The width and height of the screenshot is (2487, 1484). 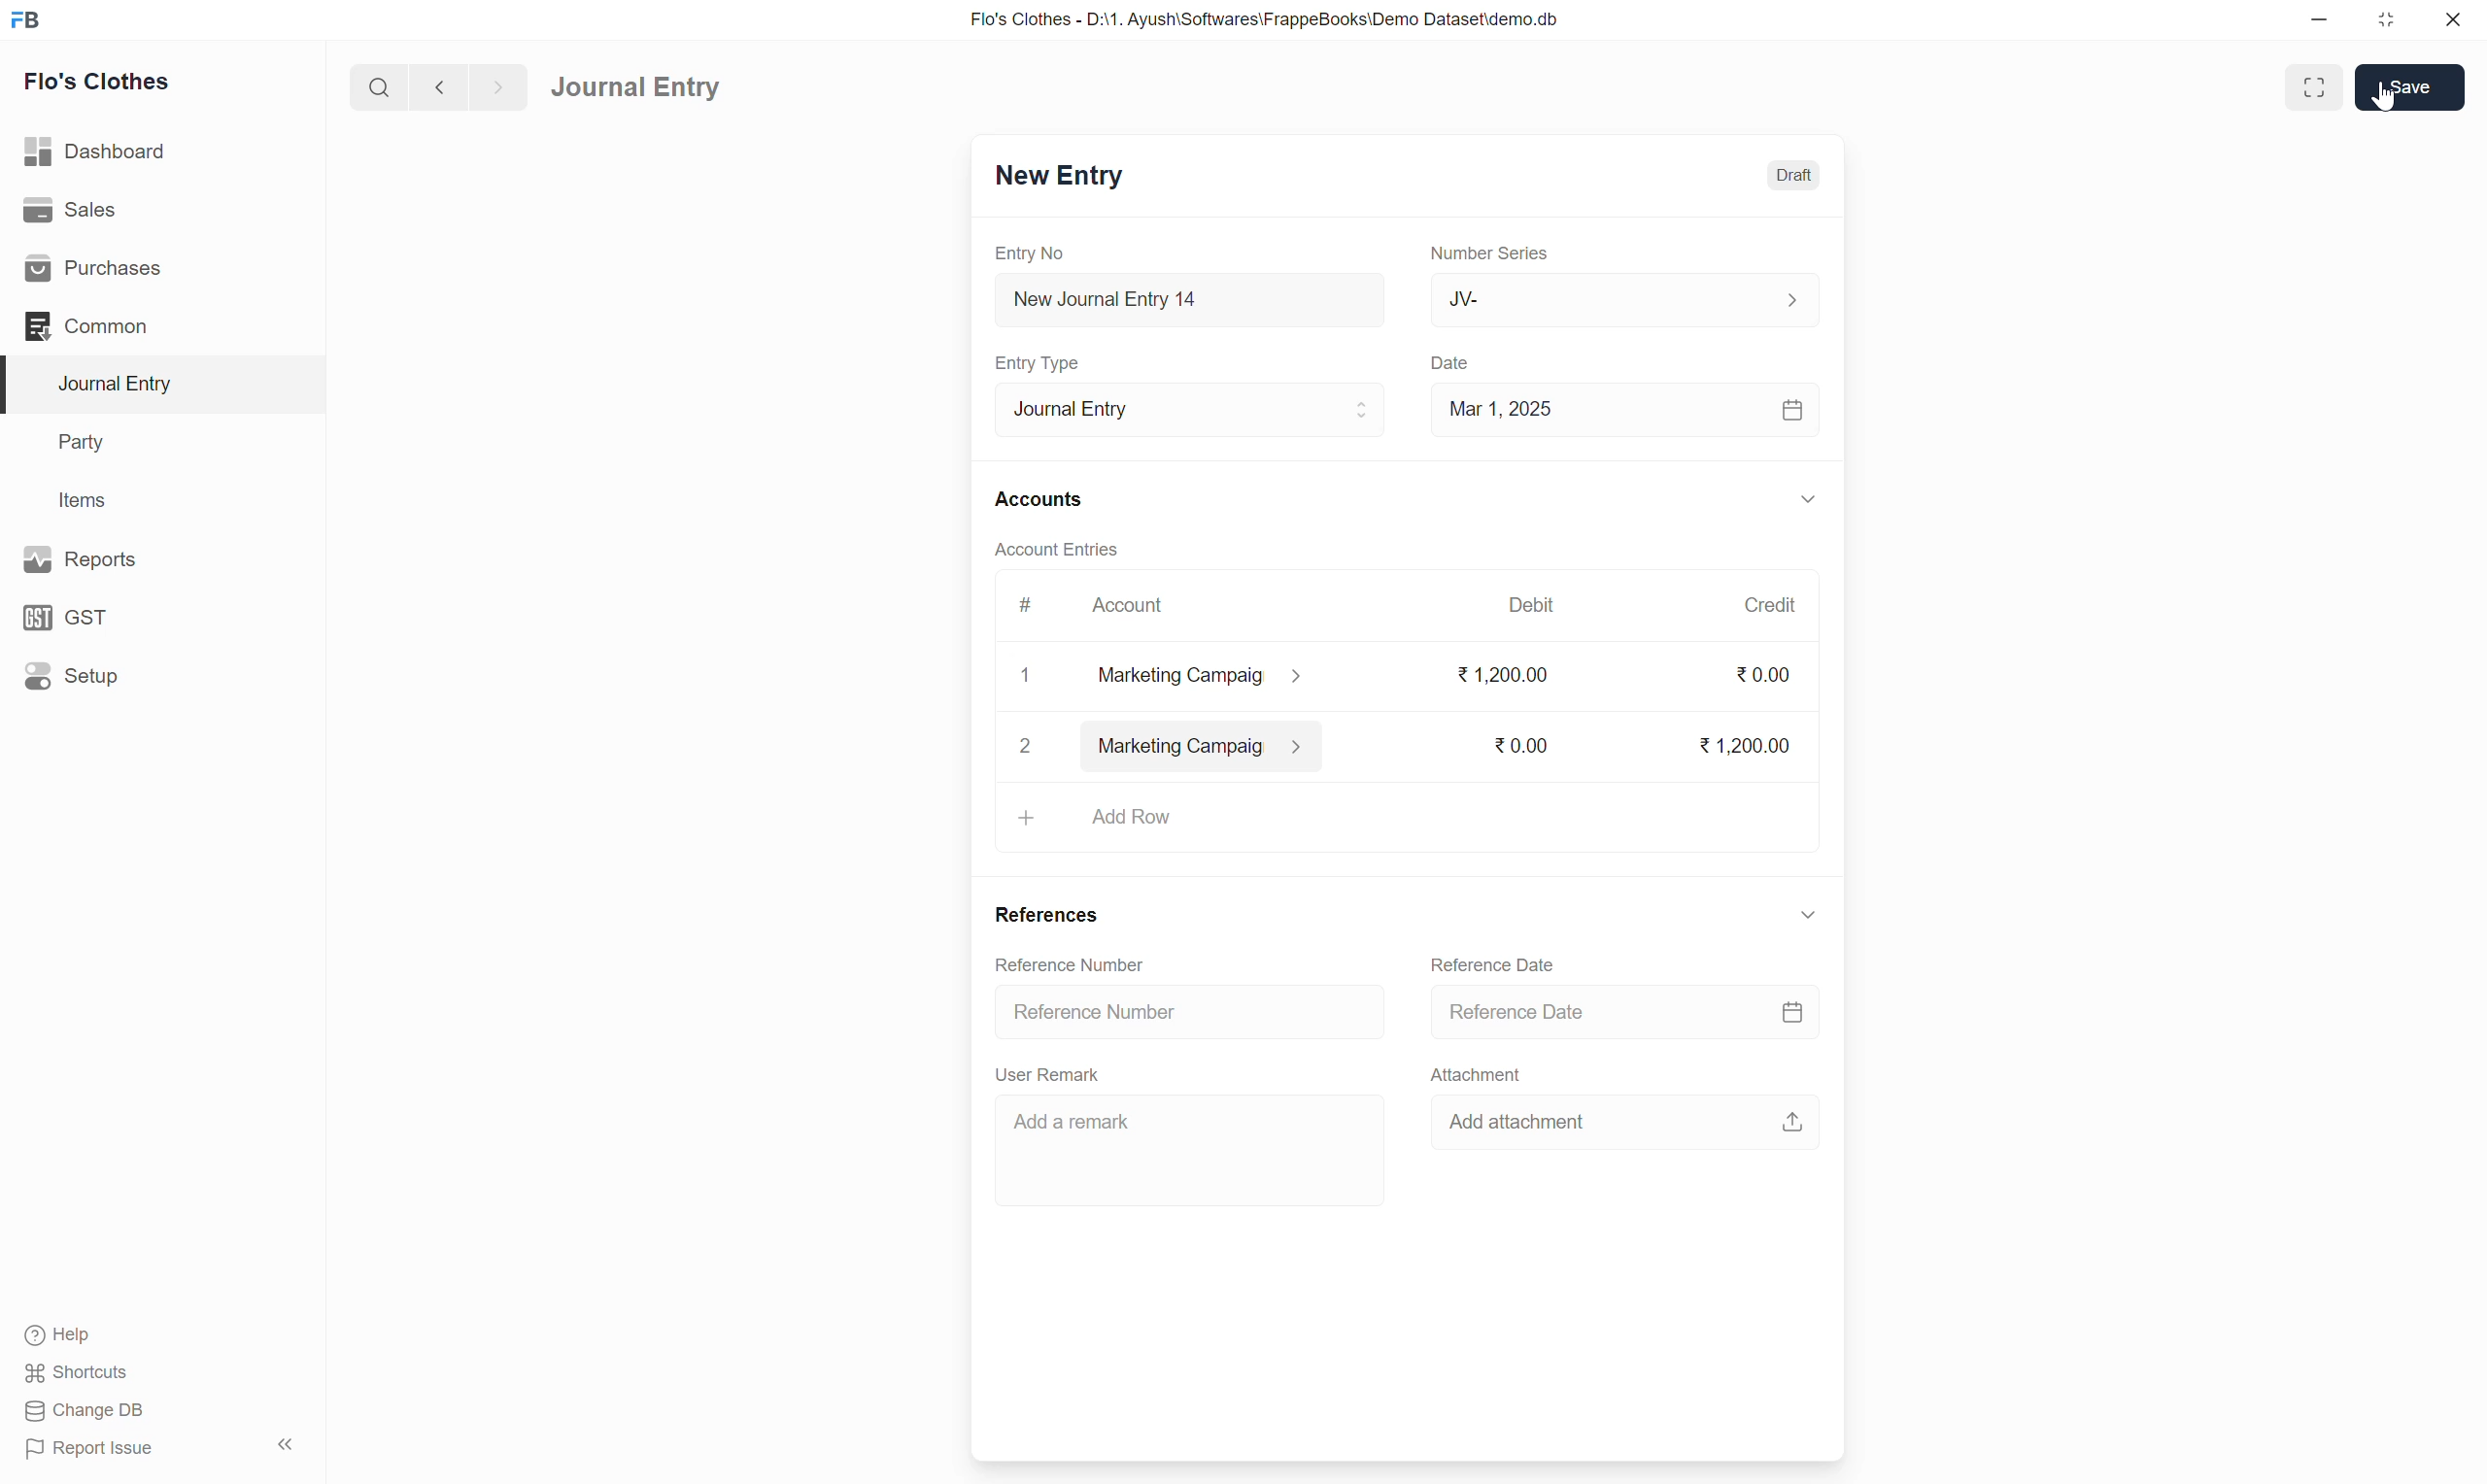 What do you see at coordinates (123, 383) in the screenshot?
I see `Journal Entry` at bounding box center [123, 383].